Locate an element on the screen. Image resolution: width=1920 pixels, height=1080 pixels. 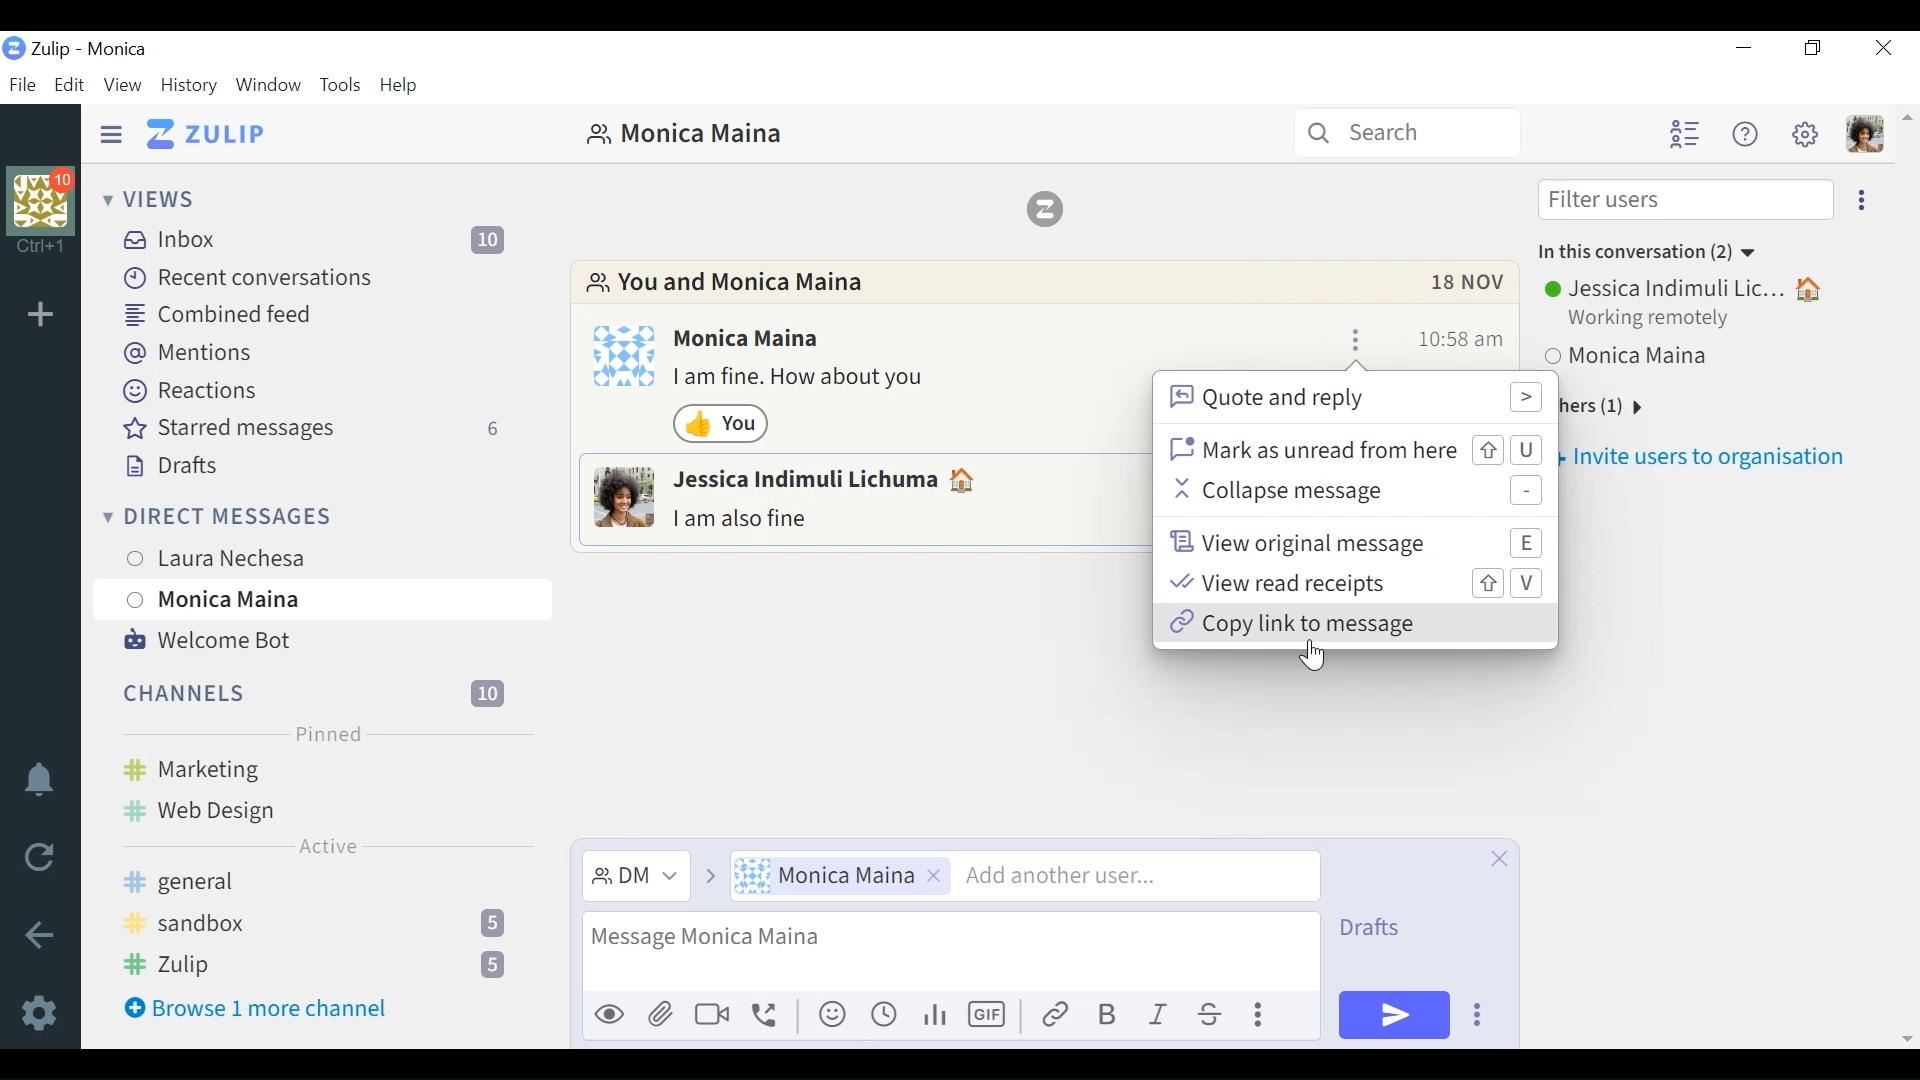
Ellipsis is located at coordinates (1487, 1016).